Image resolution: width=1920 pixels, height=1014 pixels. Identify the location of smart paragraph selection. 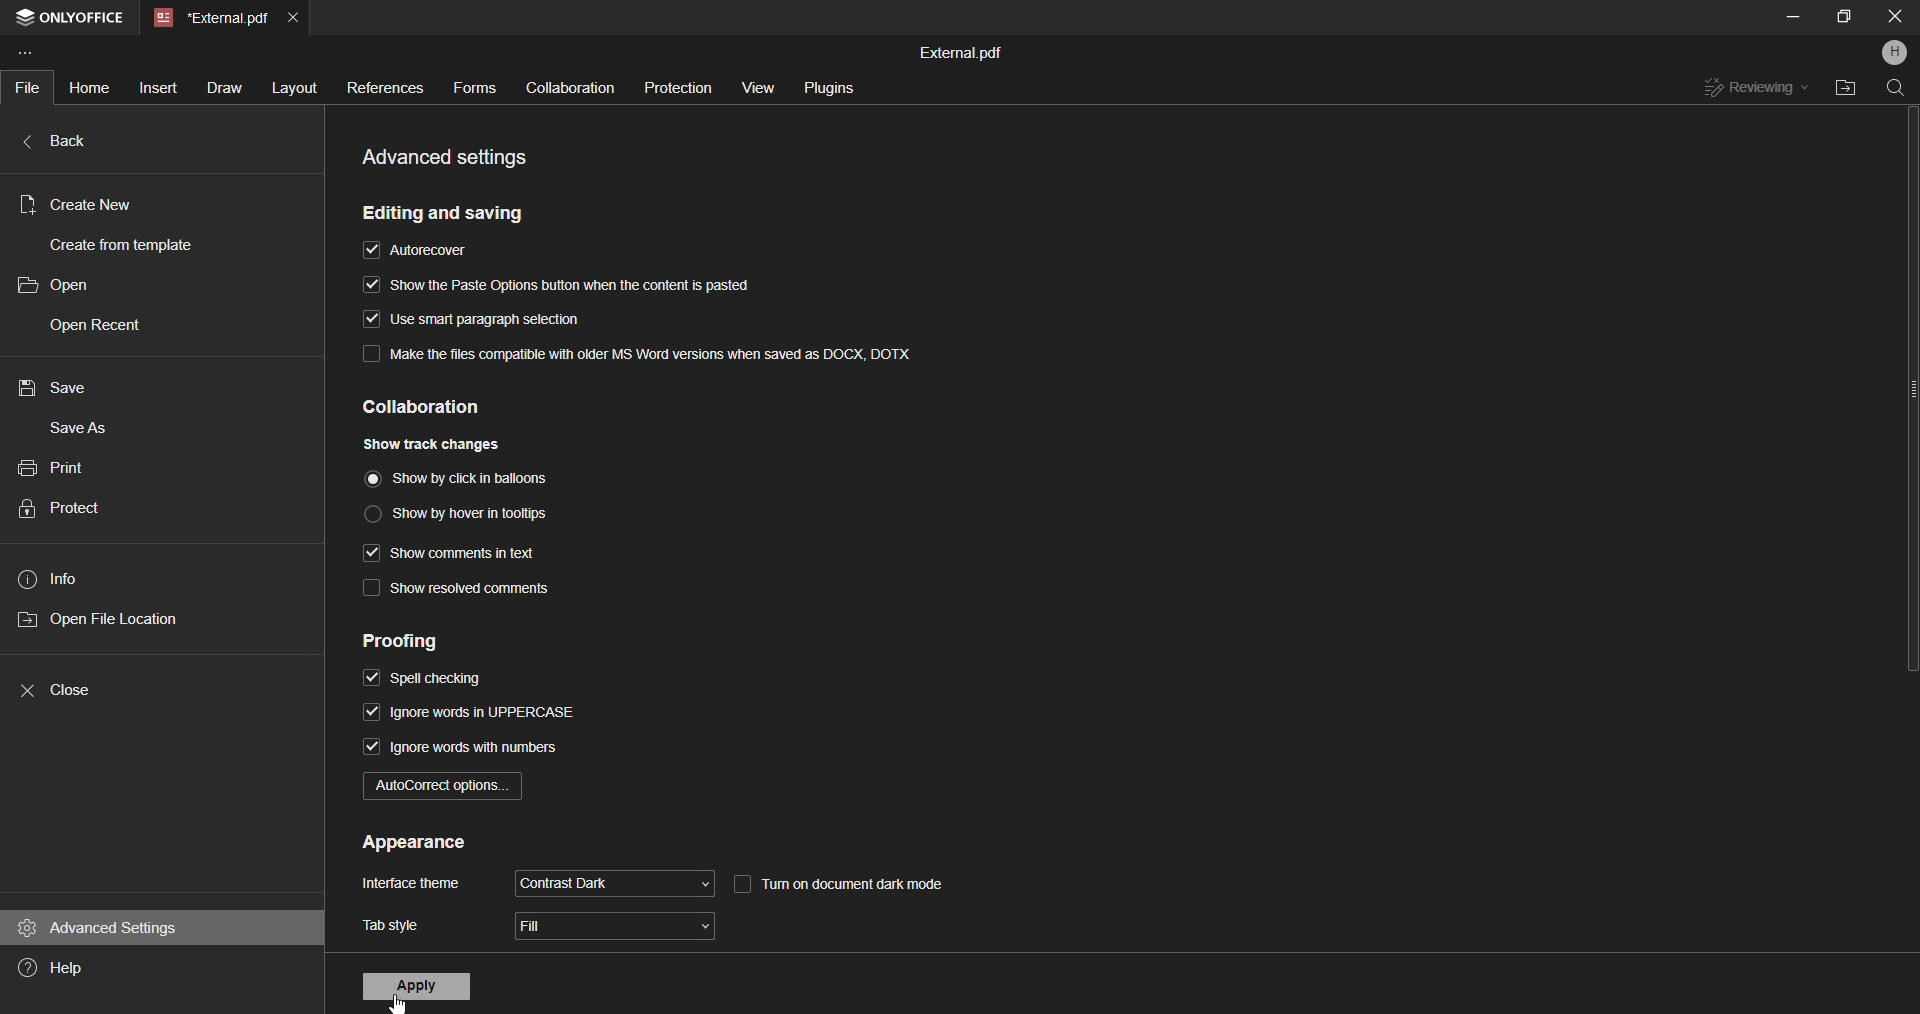
(466, 318).